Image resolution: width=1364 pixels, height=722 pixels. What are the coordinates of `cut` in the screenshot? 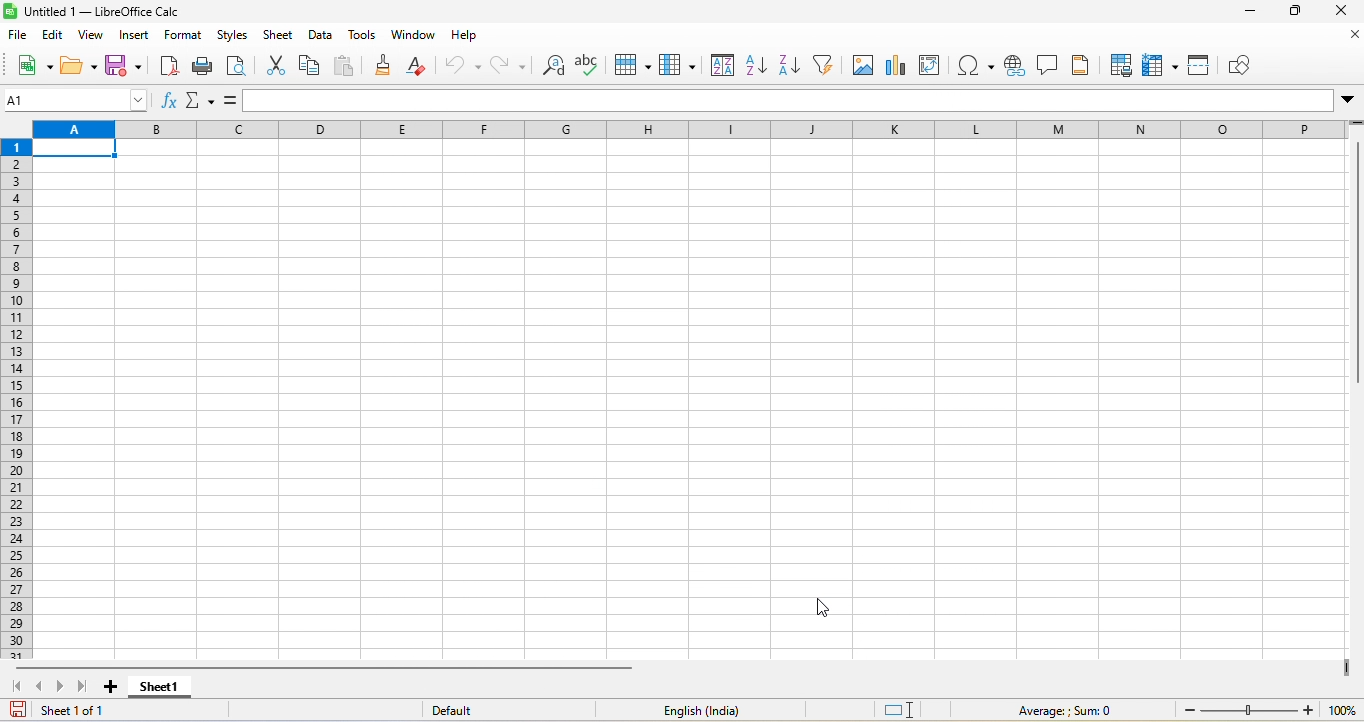 It's located at (275, 63).